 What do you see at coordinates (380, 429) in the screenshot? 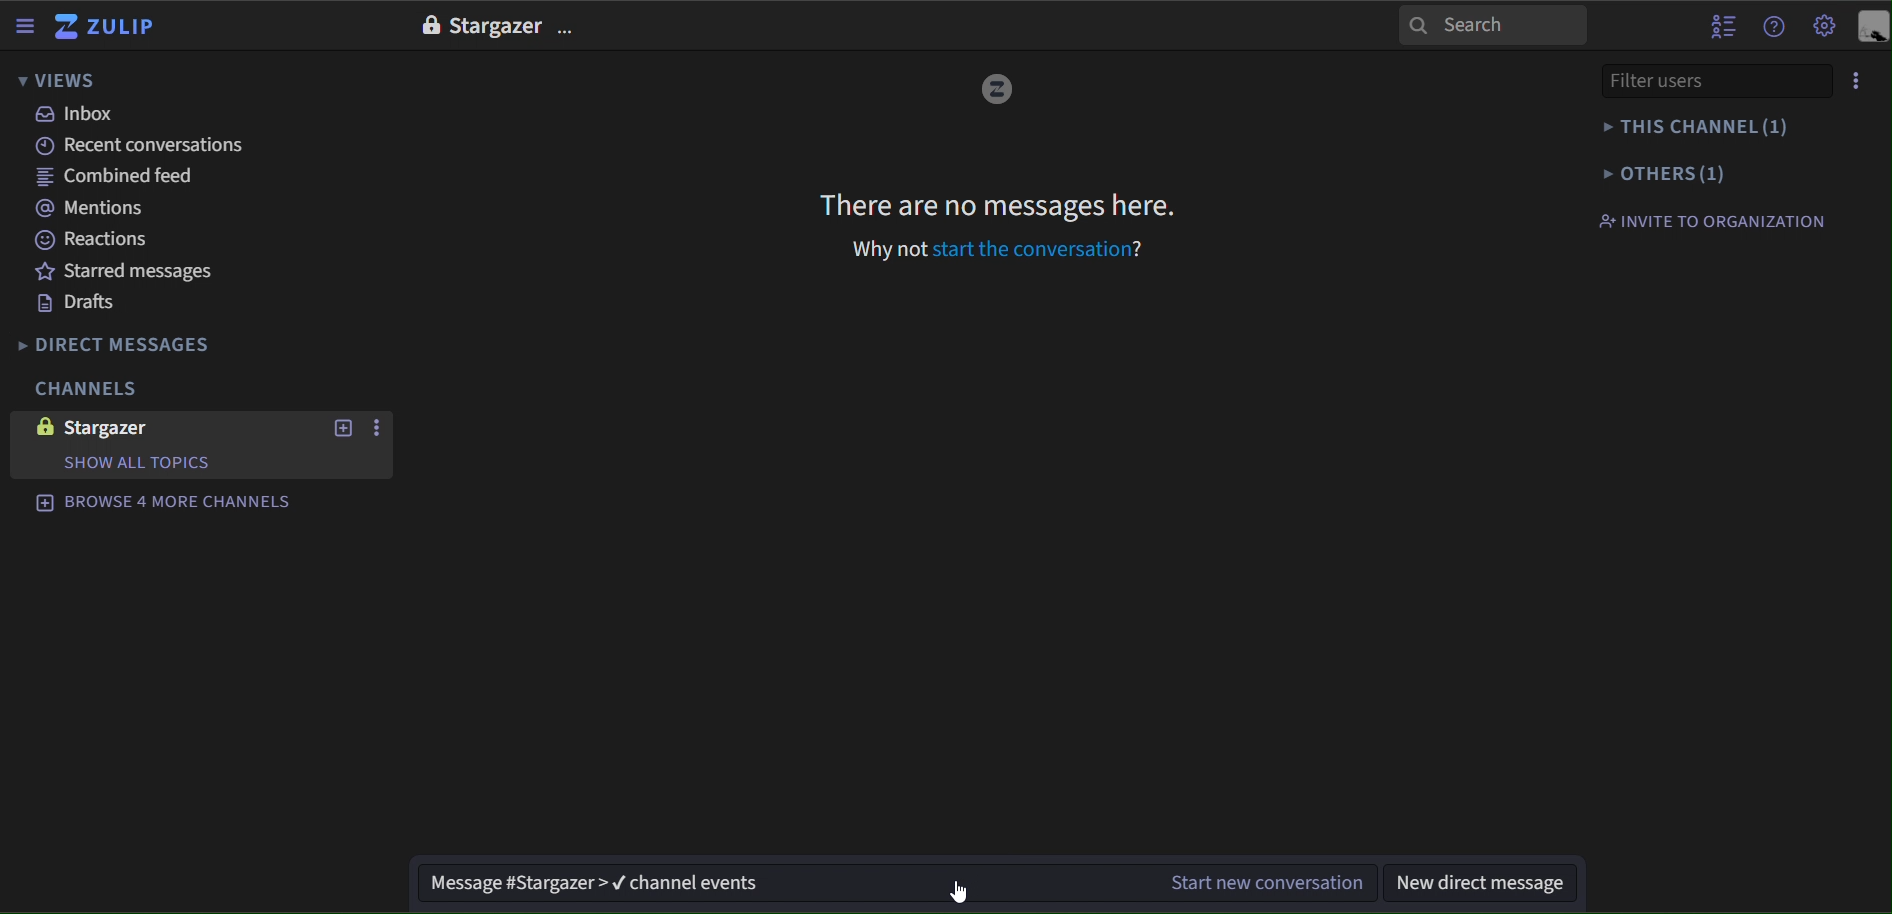
I see `options` at bounding box center [380, 429].